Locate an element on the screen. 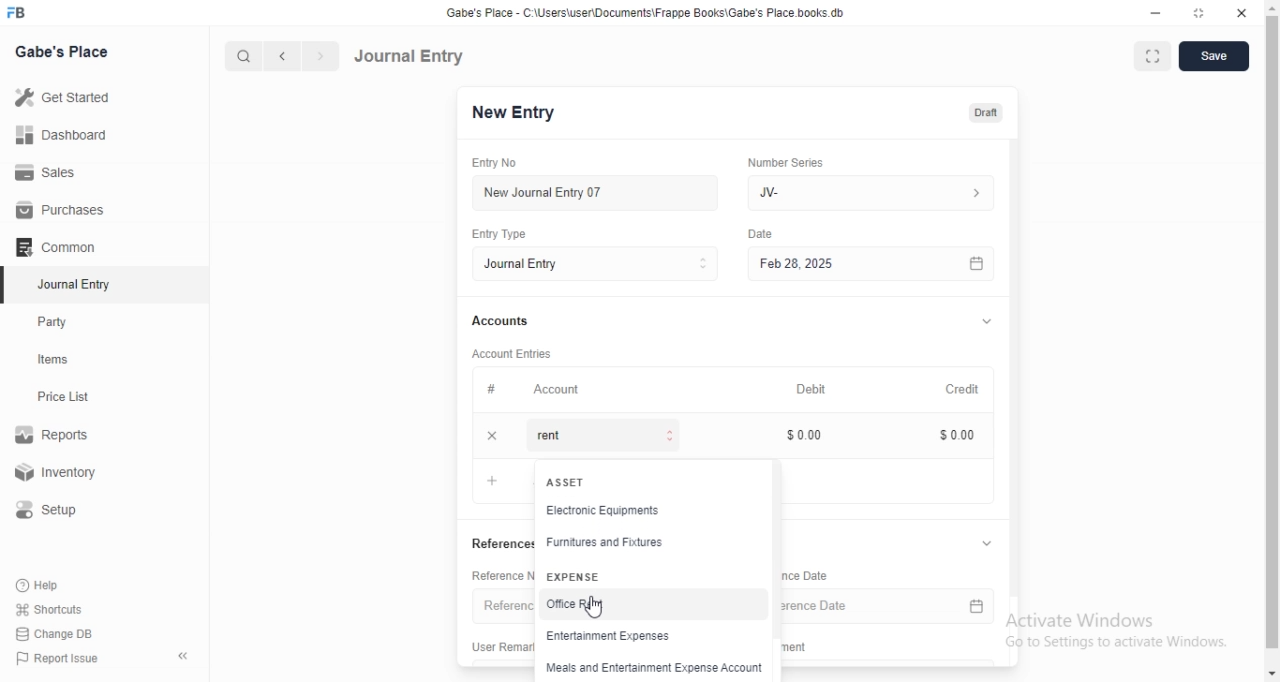  Draft is located at coordinates (993, 113).